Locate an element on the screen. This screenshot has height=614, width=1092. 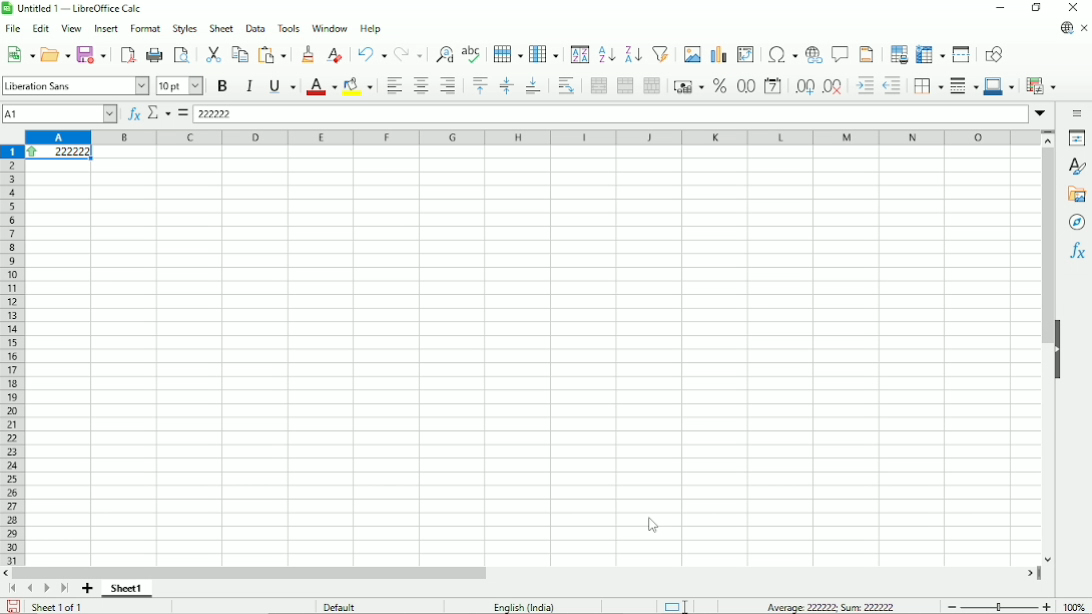
Format as date is located at coordinates (772, 86).